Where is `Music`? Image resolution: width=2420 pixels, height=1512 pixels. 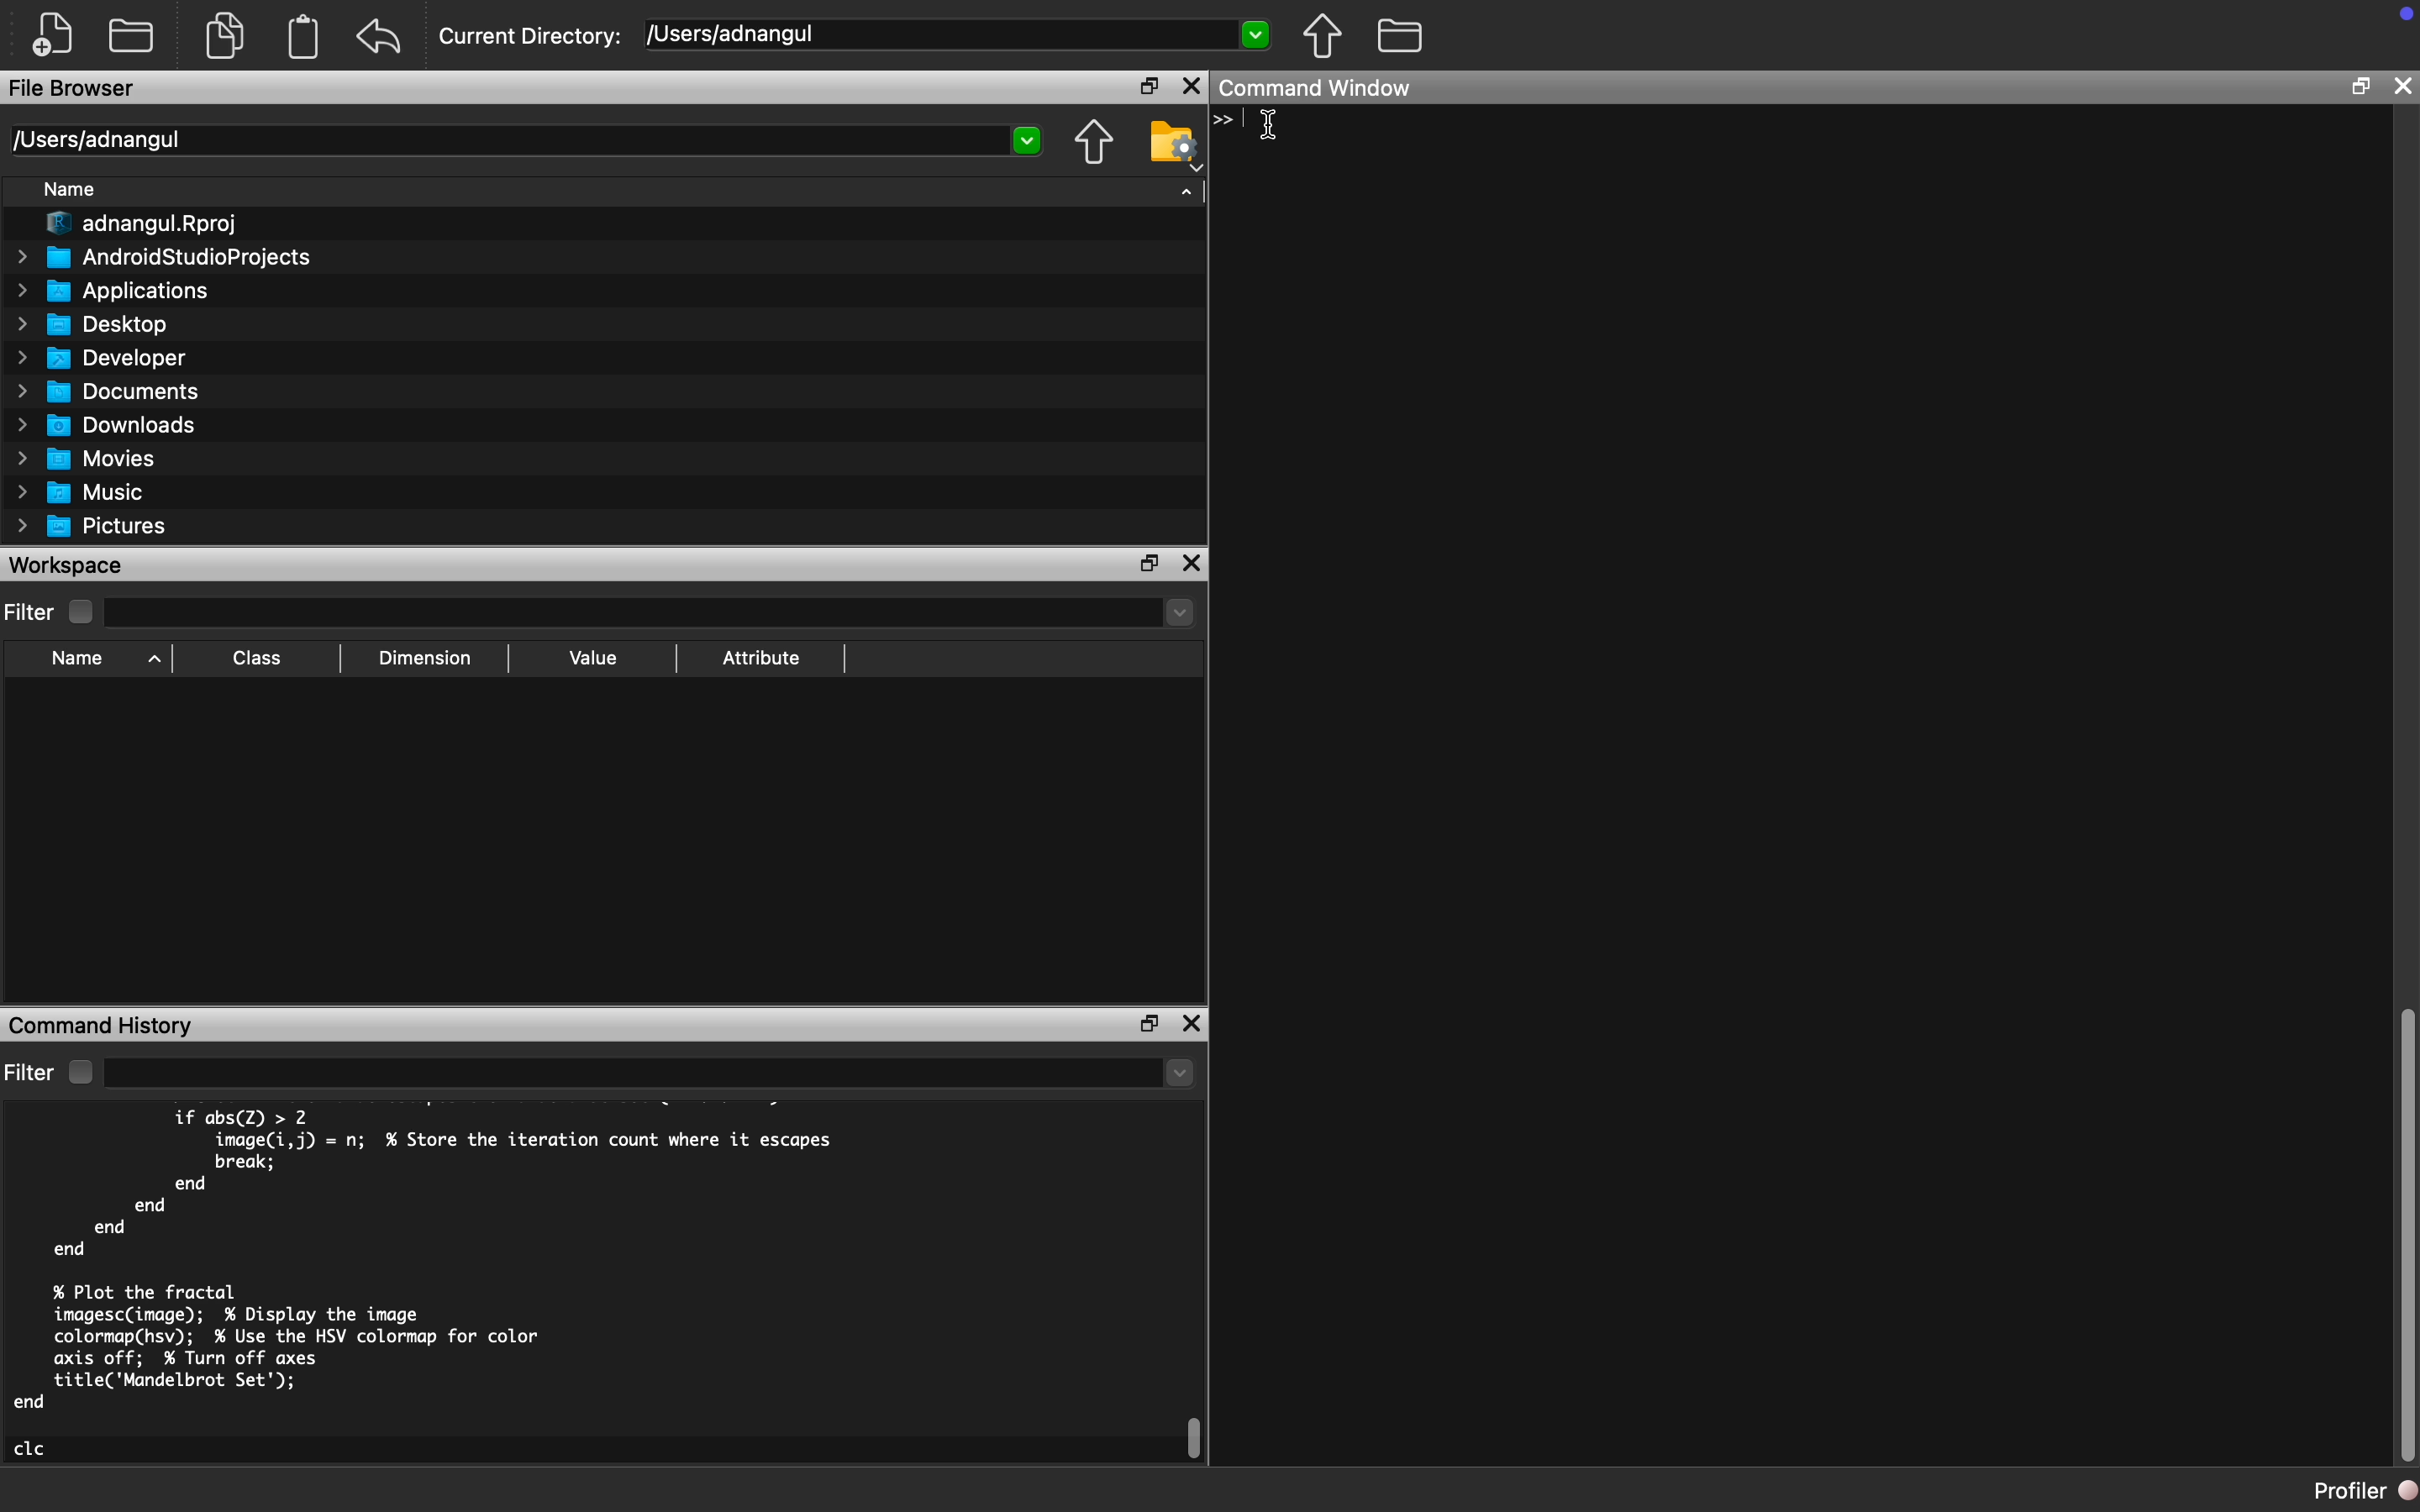 Music is located at coordinates (83, 494).